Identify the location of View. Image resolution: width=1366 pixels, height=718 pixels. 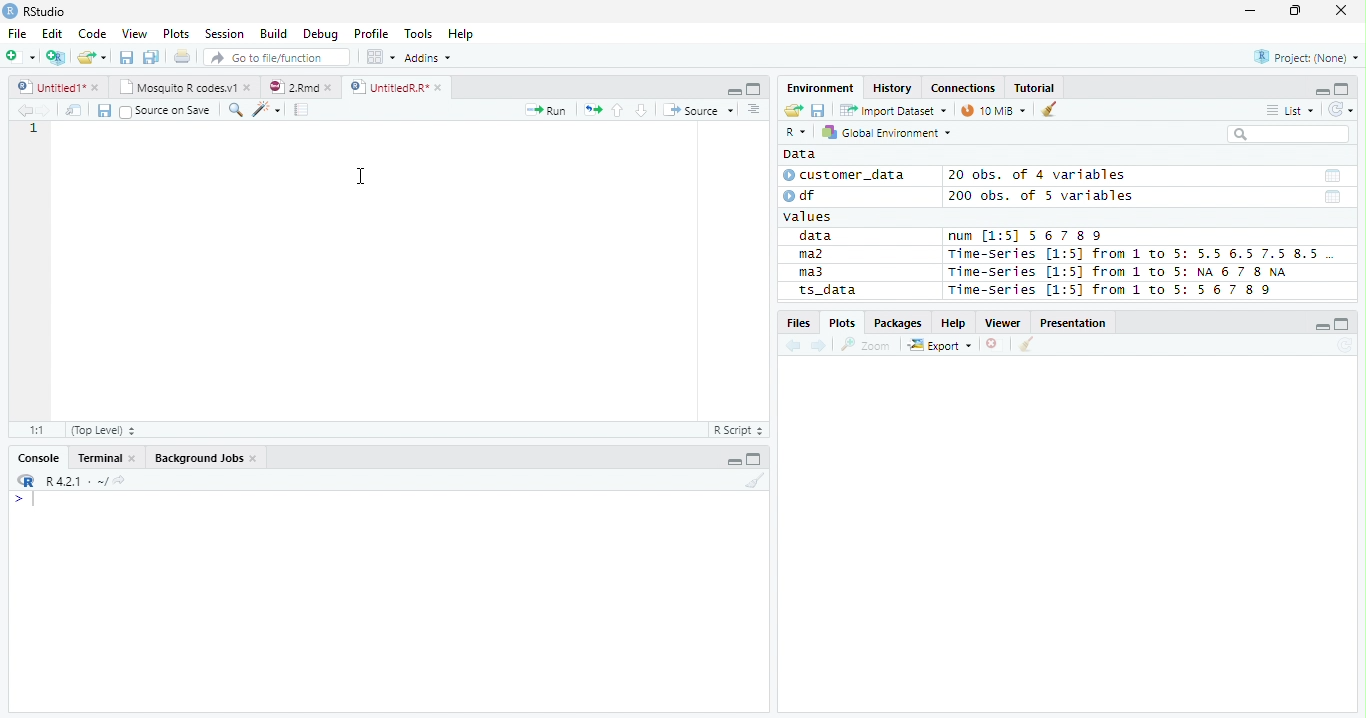
(136, 33).